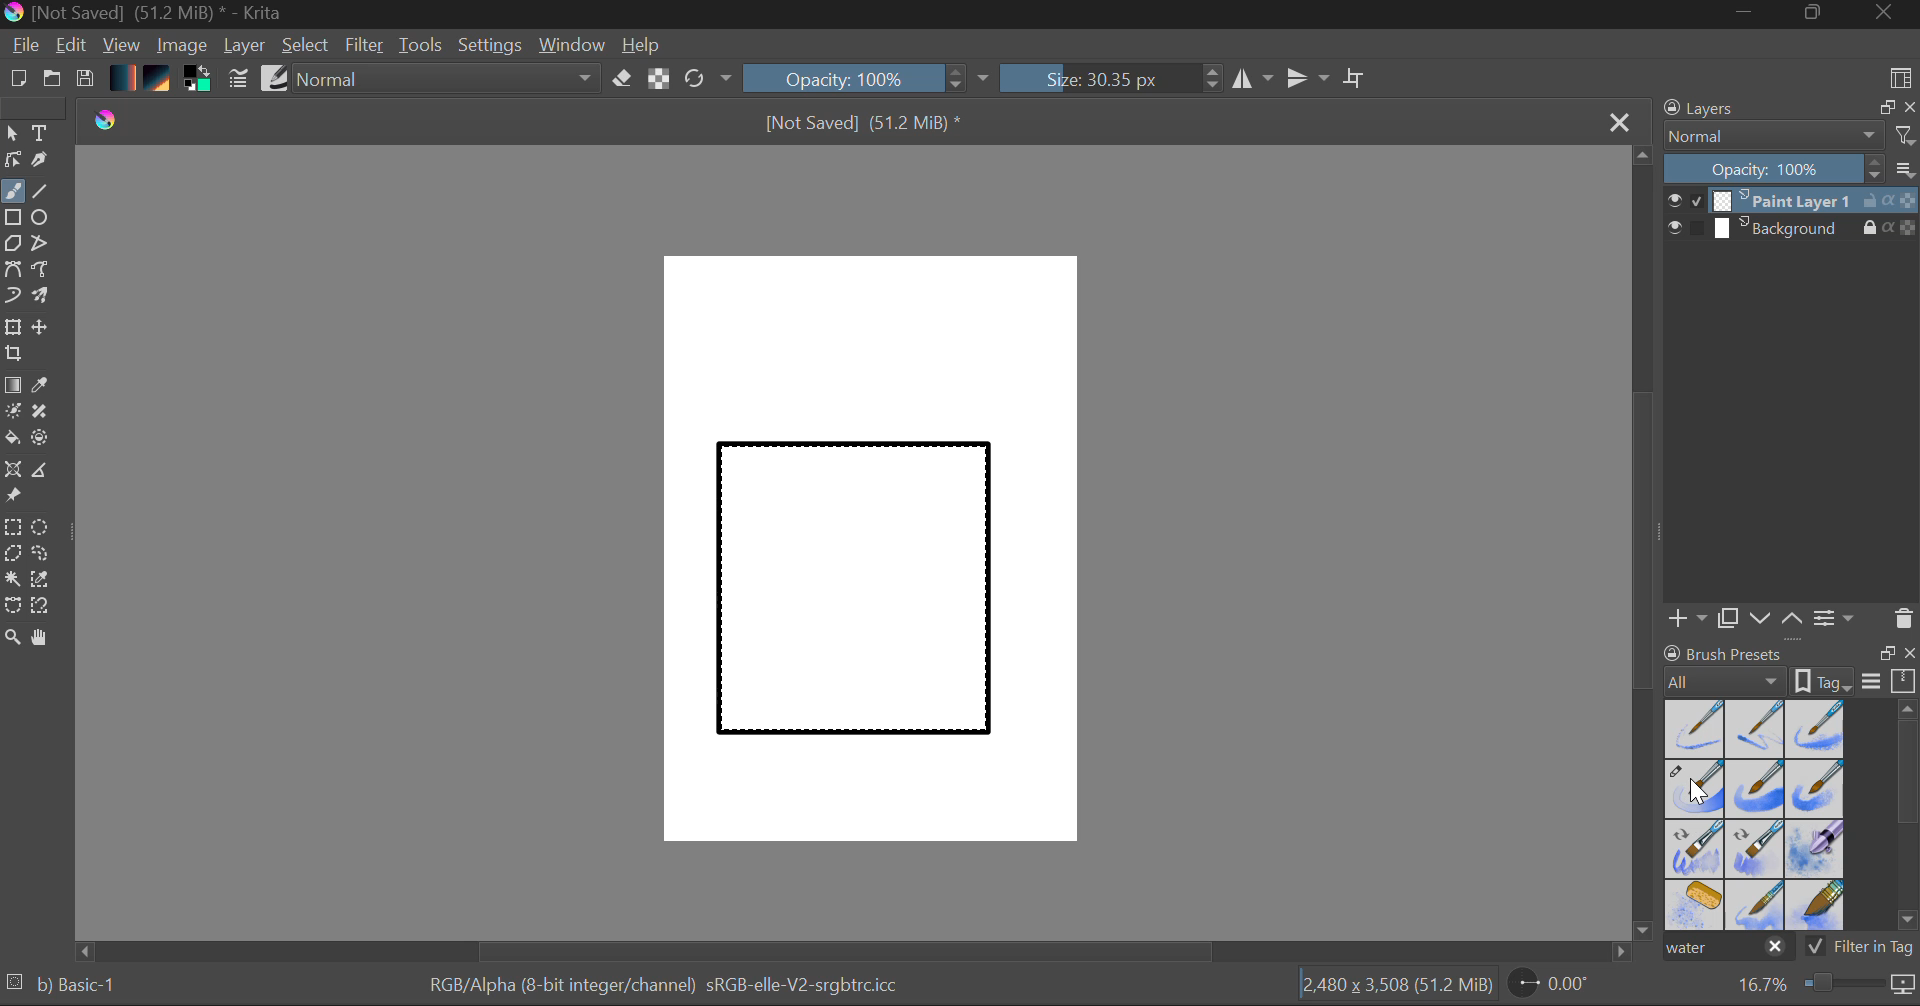 This screenshot has height=1006, width=1920. Describe the element at coordinates (12, 244) in the screenshot. I see `Polygon` at that location.